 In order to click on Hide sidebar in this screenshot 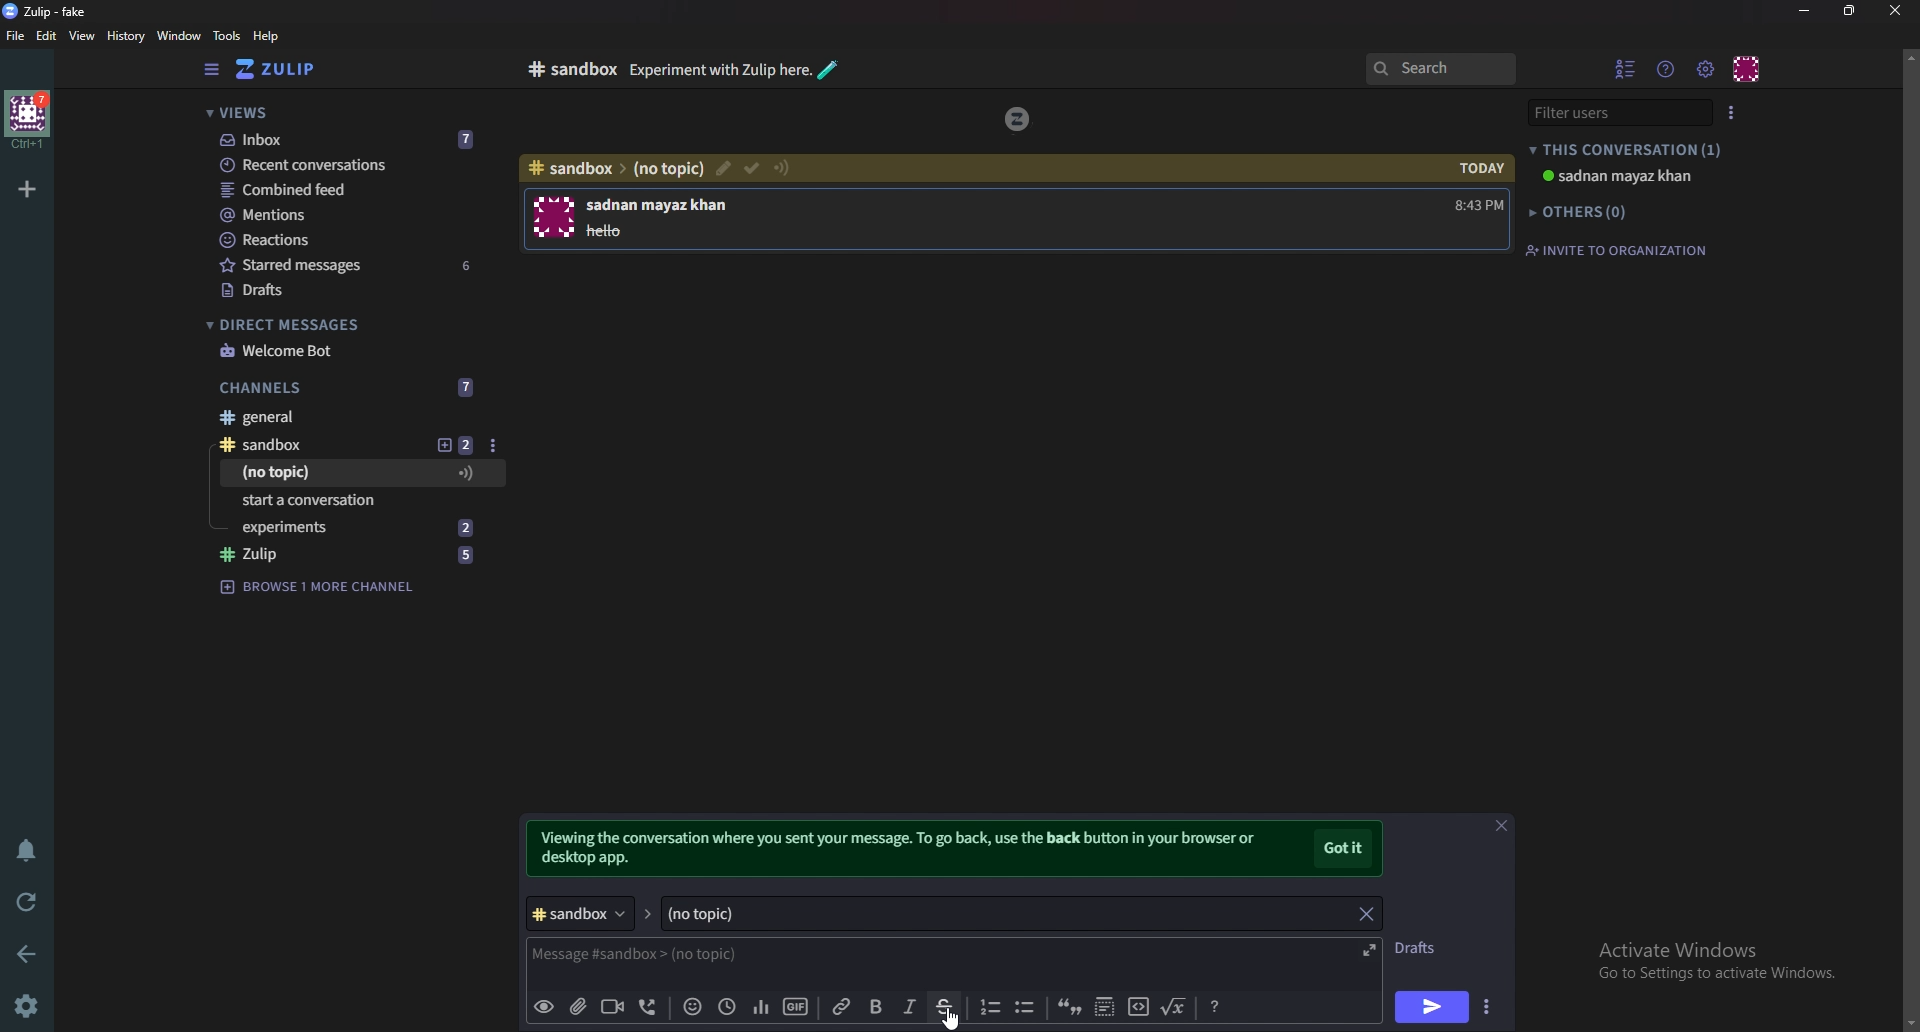, I will do `click(215, 68)`.